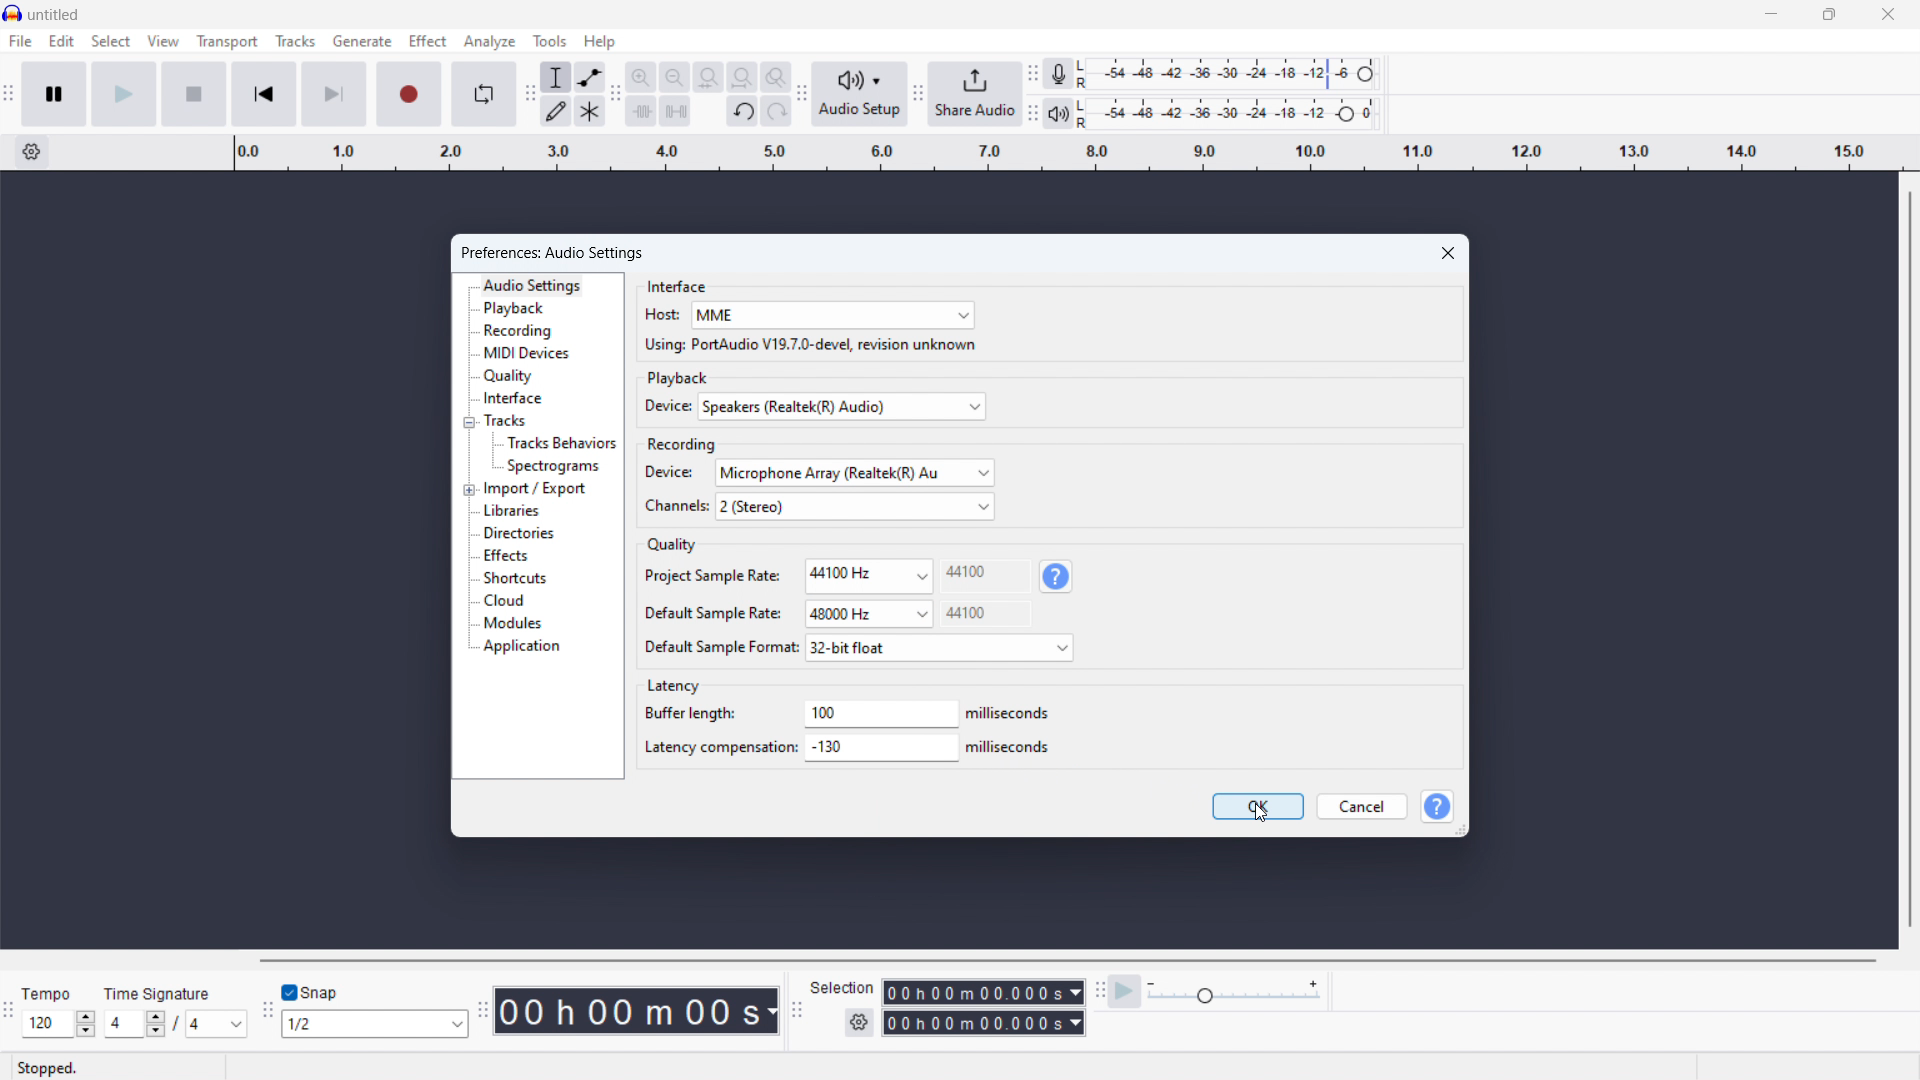 The width and height of the screenshot is (1920, 1080). What do you see at coordinates (676, 111) in the screenshot?
I see `silence audio selection` at bounding box center [676, 111].